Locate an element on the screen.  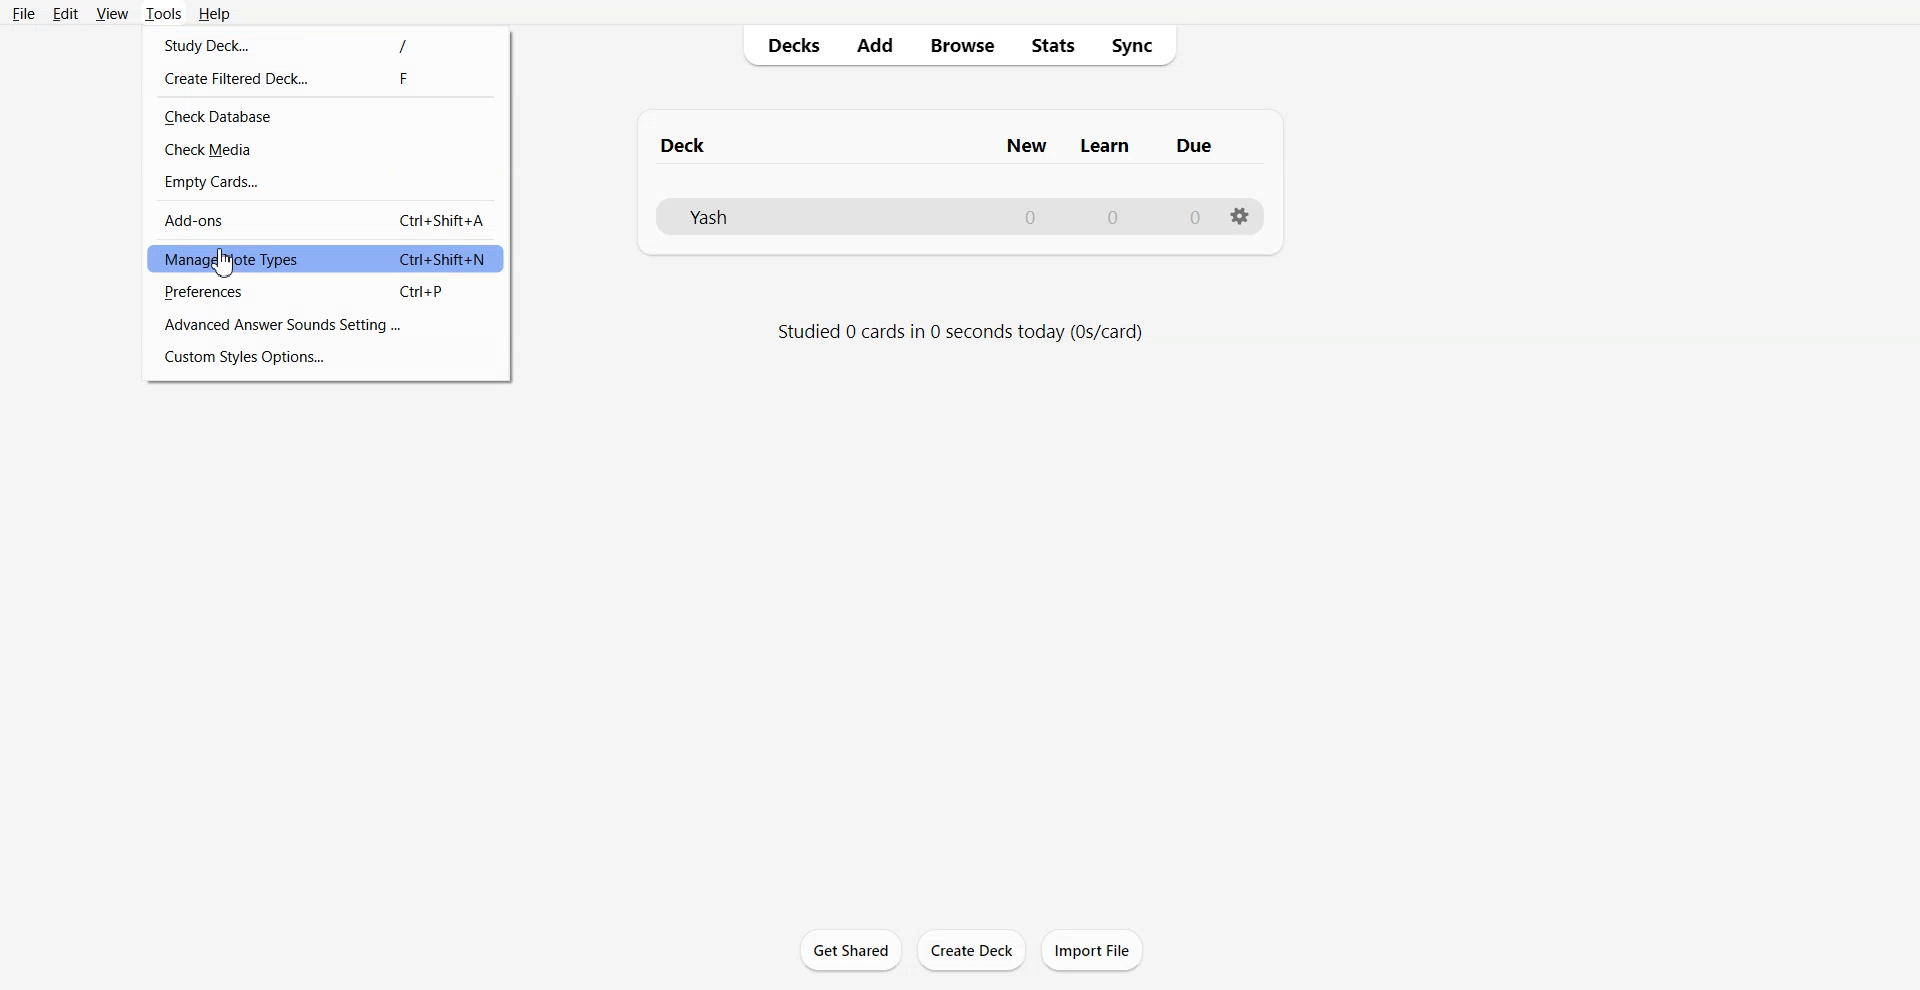
Stats is located at coordinates (1054, 46).